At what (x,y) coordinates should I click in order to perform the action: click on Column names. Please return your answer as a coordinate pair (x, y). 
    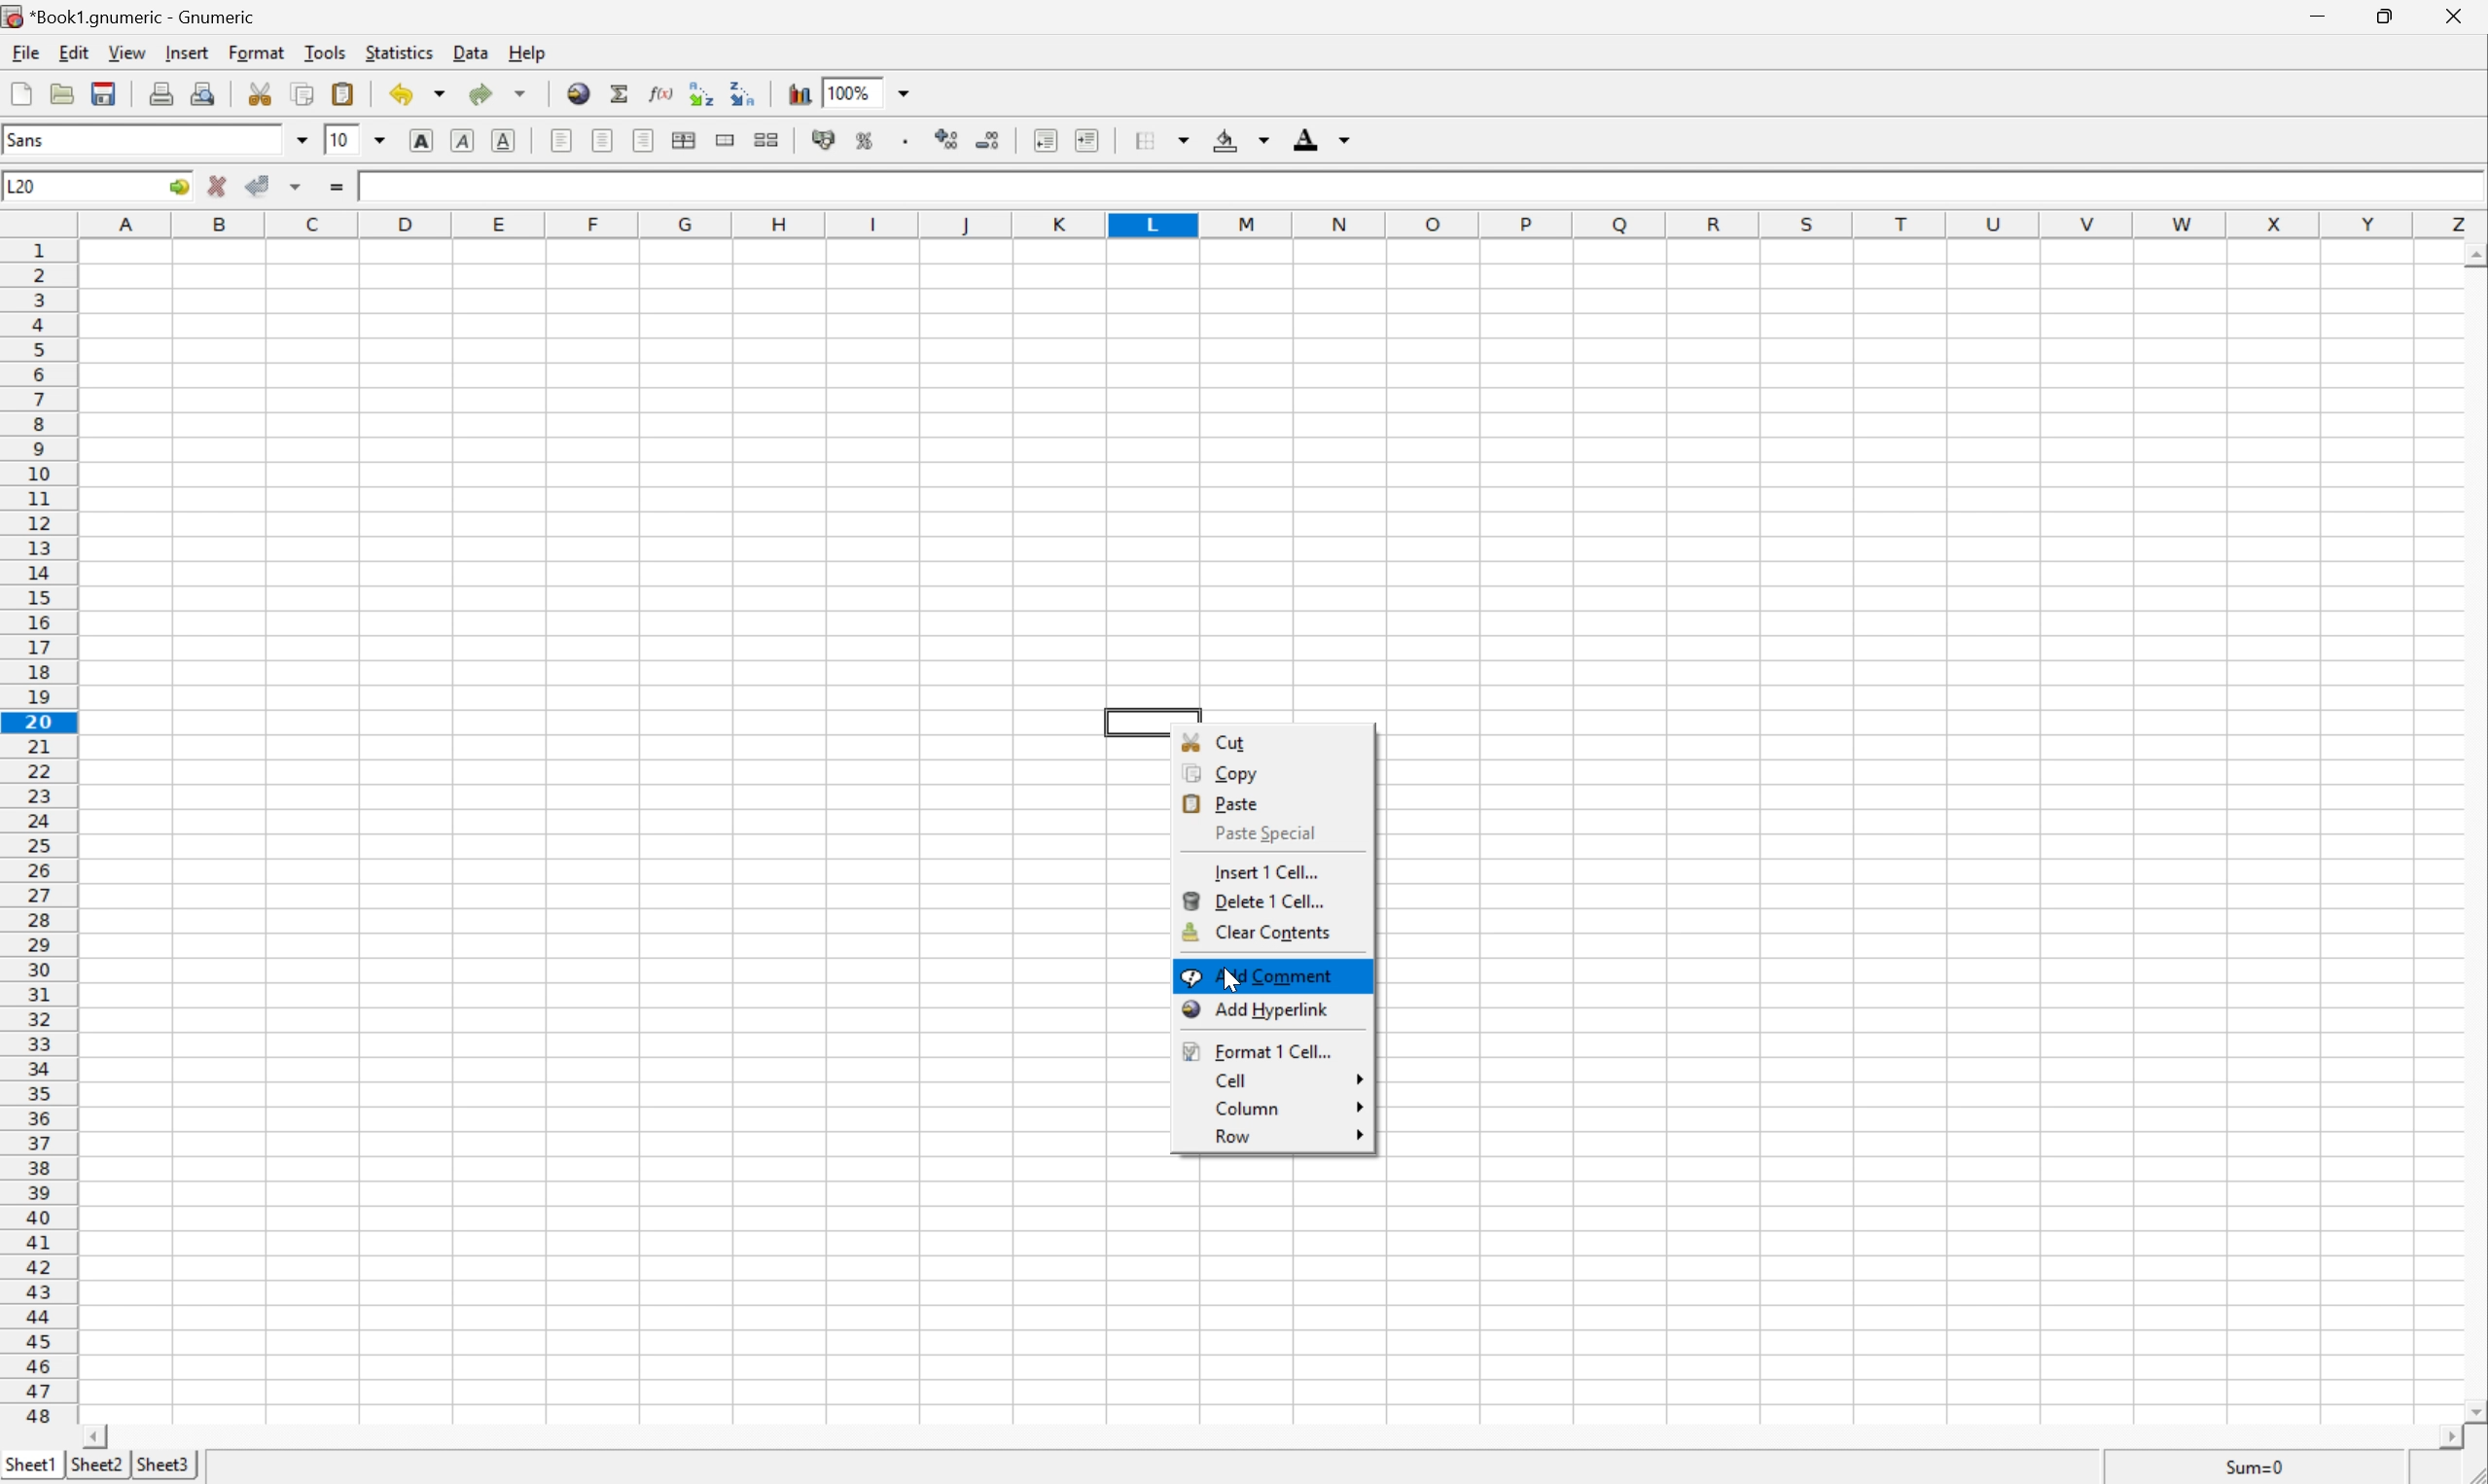
    Looking at the image, I should click on (1283, 225).